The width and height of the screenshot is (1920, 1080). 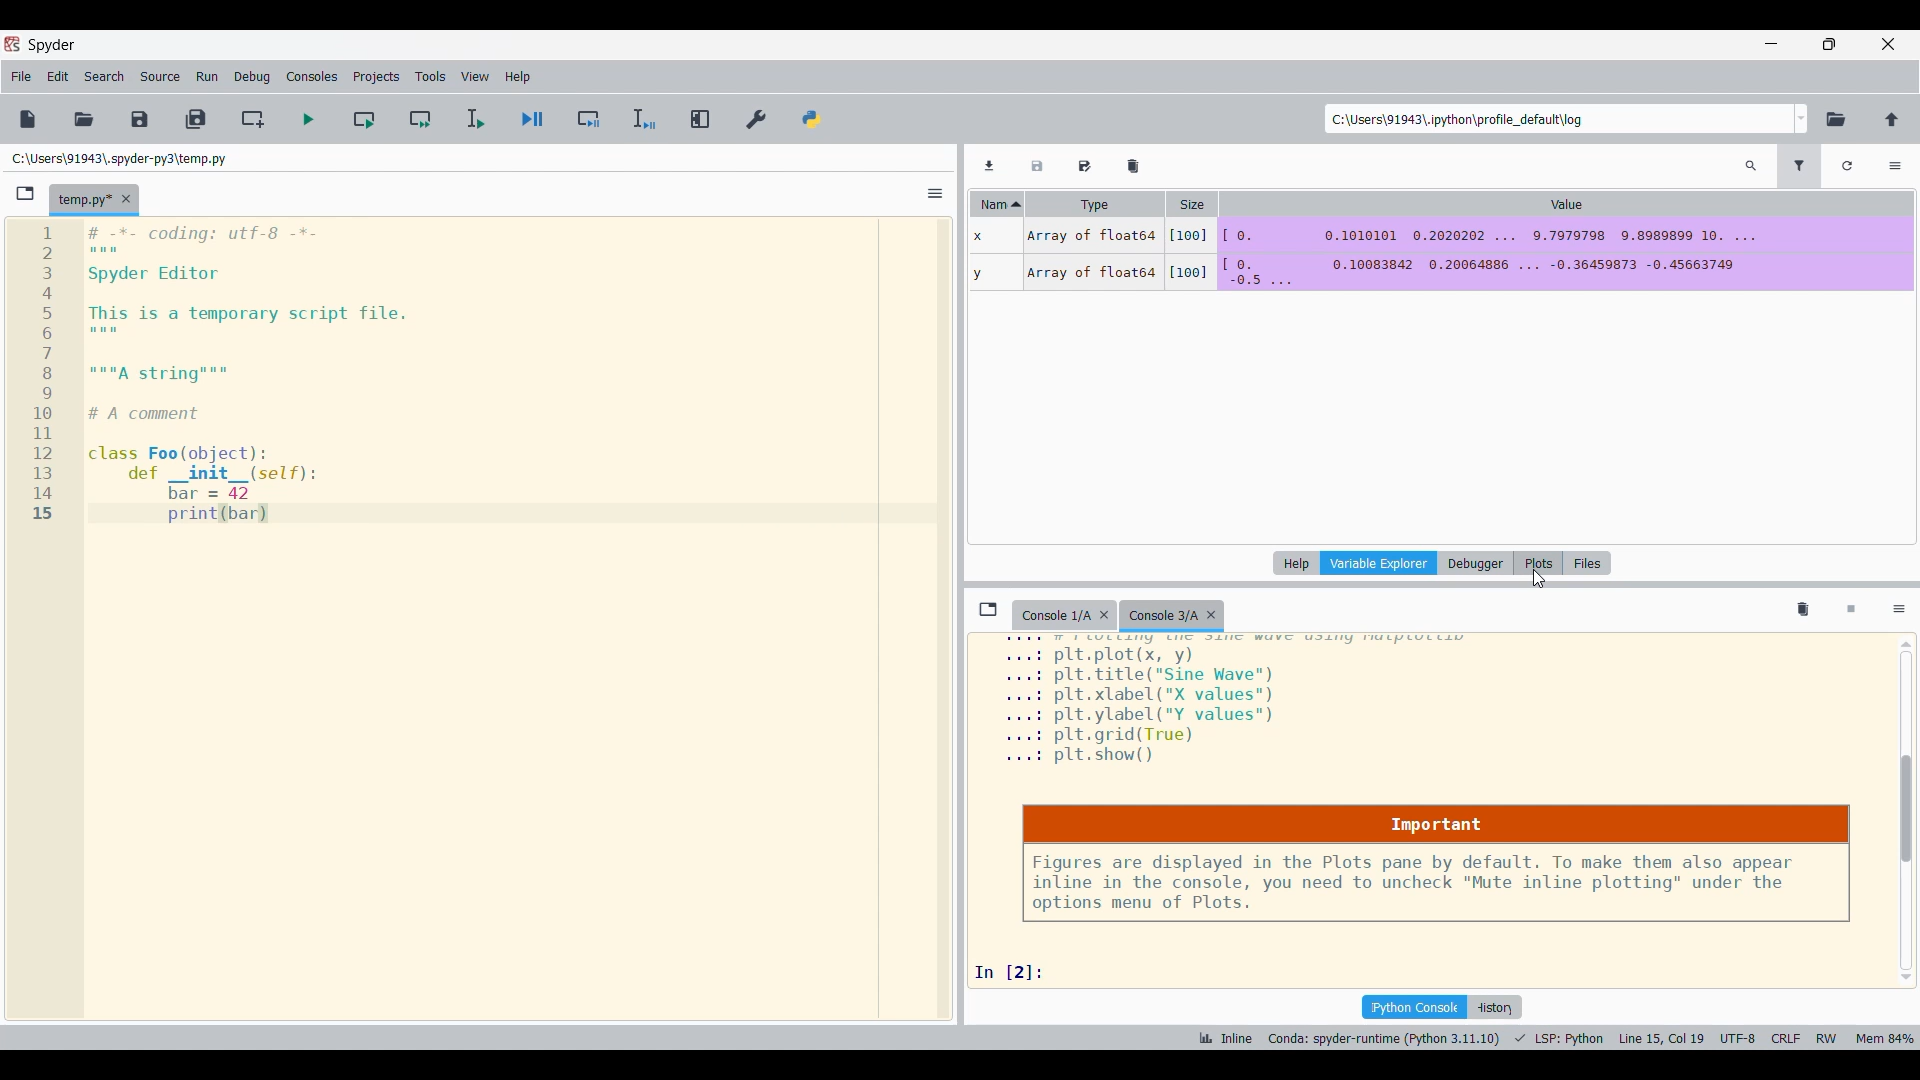 I want to click on Save file, so click(x=140, y=120).